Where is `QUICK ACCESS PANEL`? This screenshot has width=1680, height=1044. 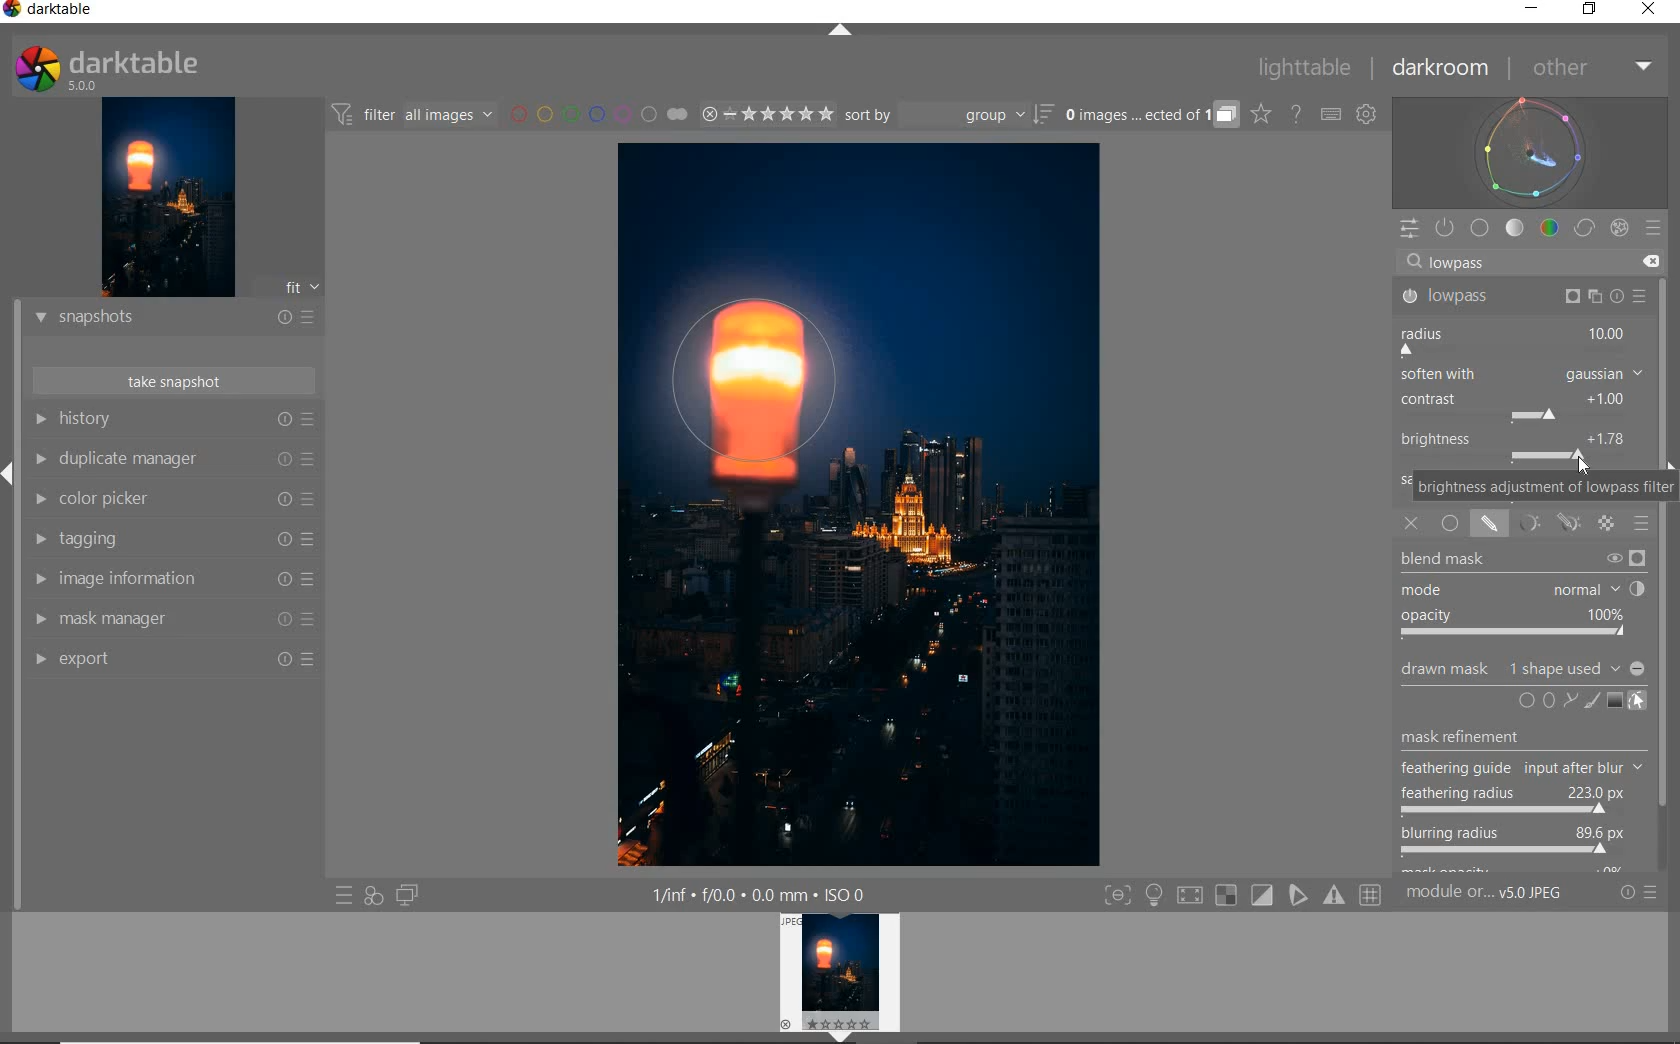 QUICK ACCESS PANEL is located at coordinates (1409, 225).